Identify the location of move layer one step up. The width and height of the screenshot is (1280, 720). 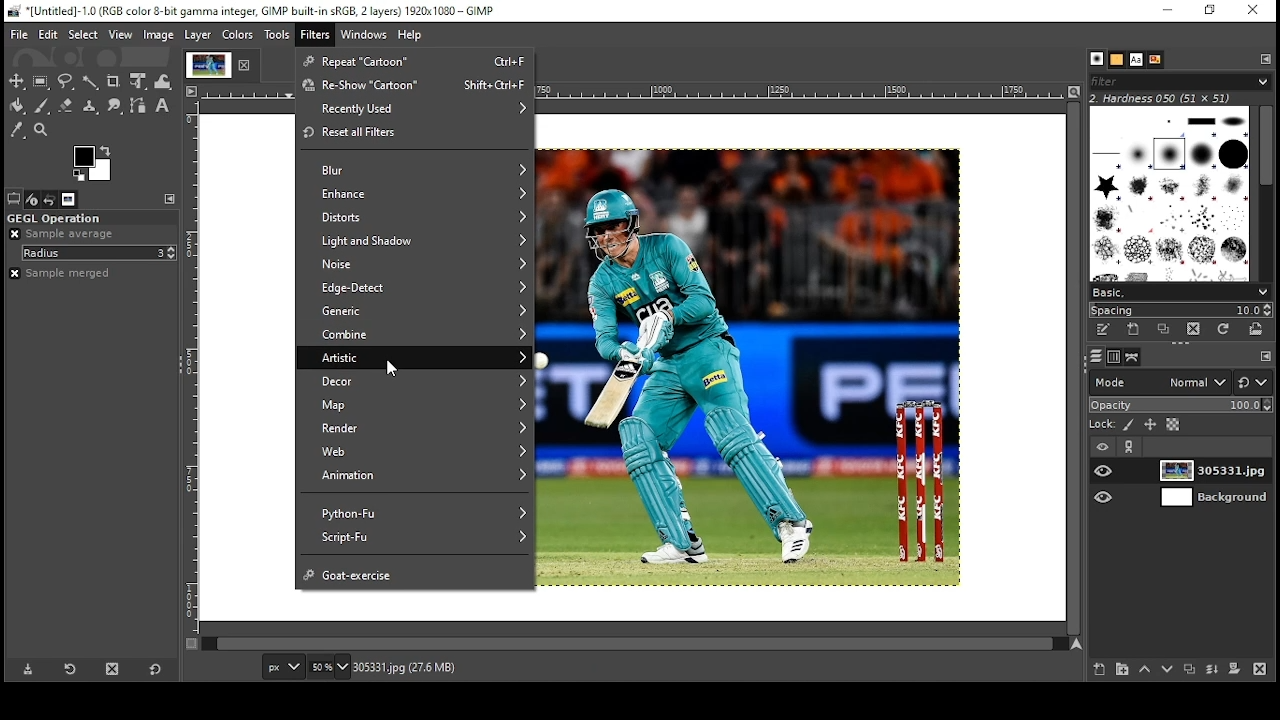
(1145, 670).